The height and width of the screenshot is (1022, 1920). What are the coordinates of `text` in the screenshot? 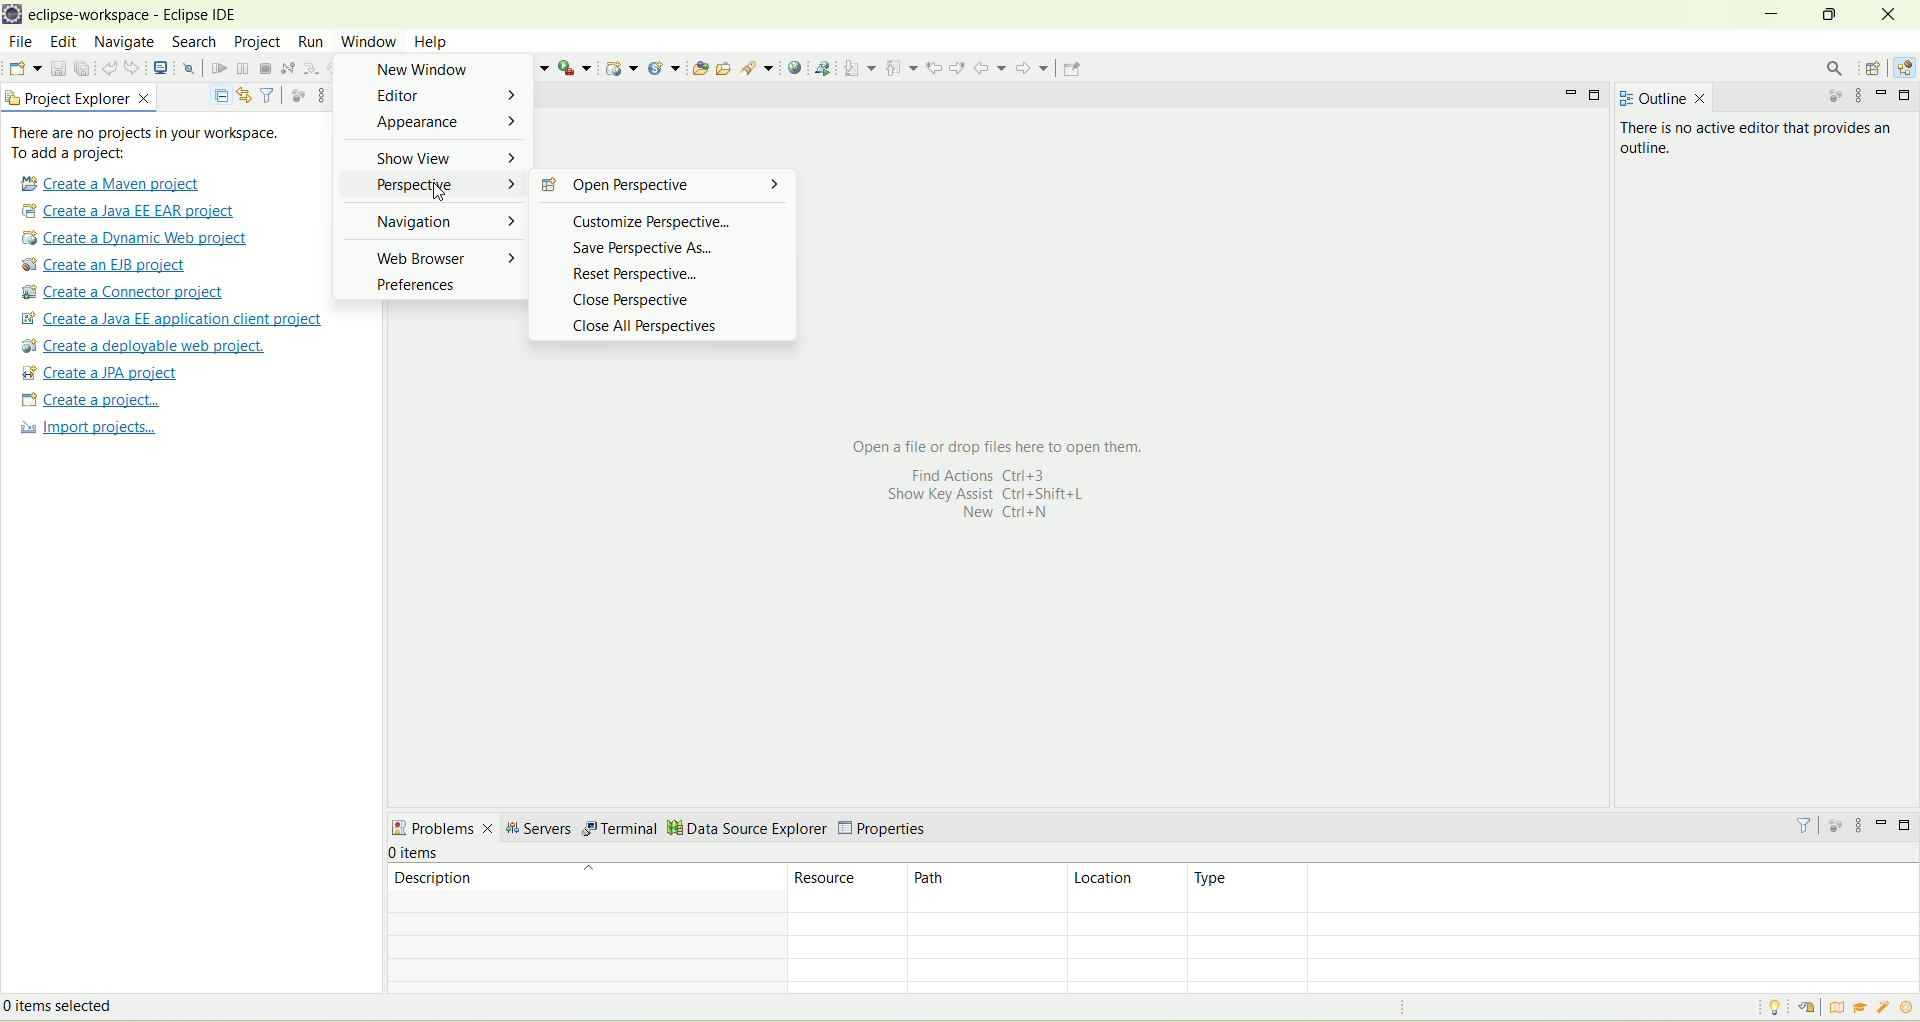 It's located at (157, 143).